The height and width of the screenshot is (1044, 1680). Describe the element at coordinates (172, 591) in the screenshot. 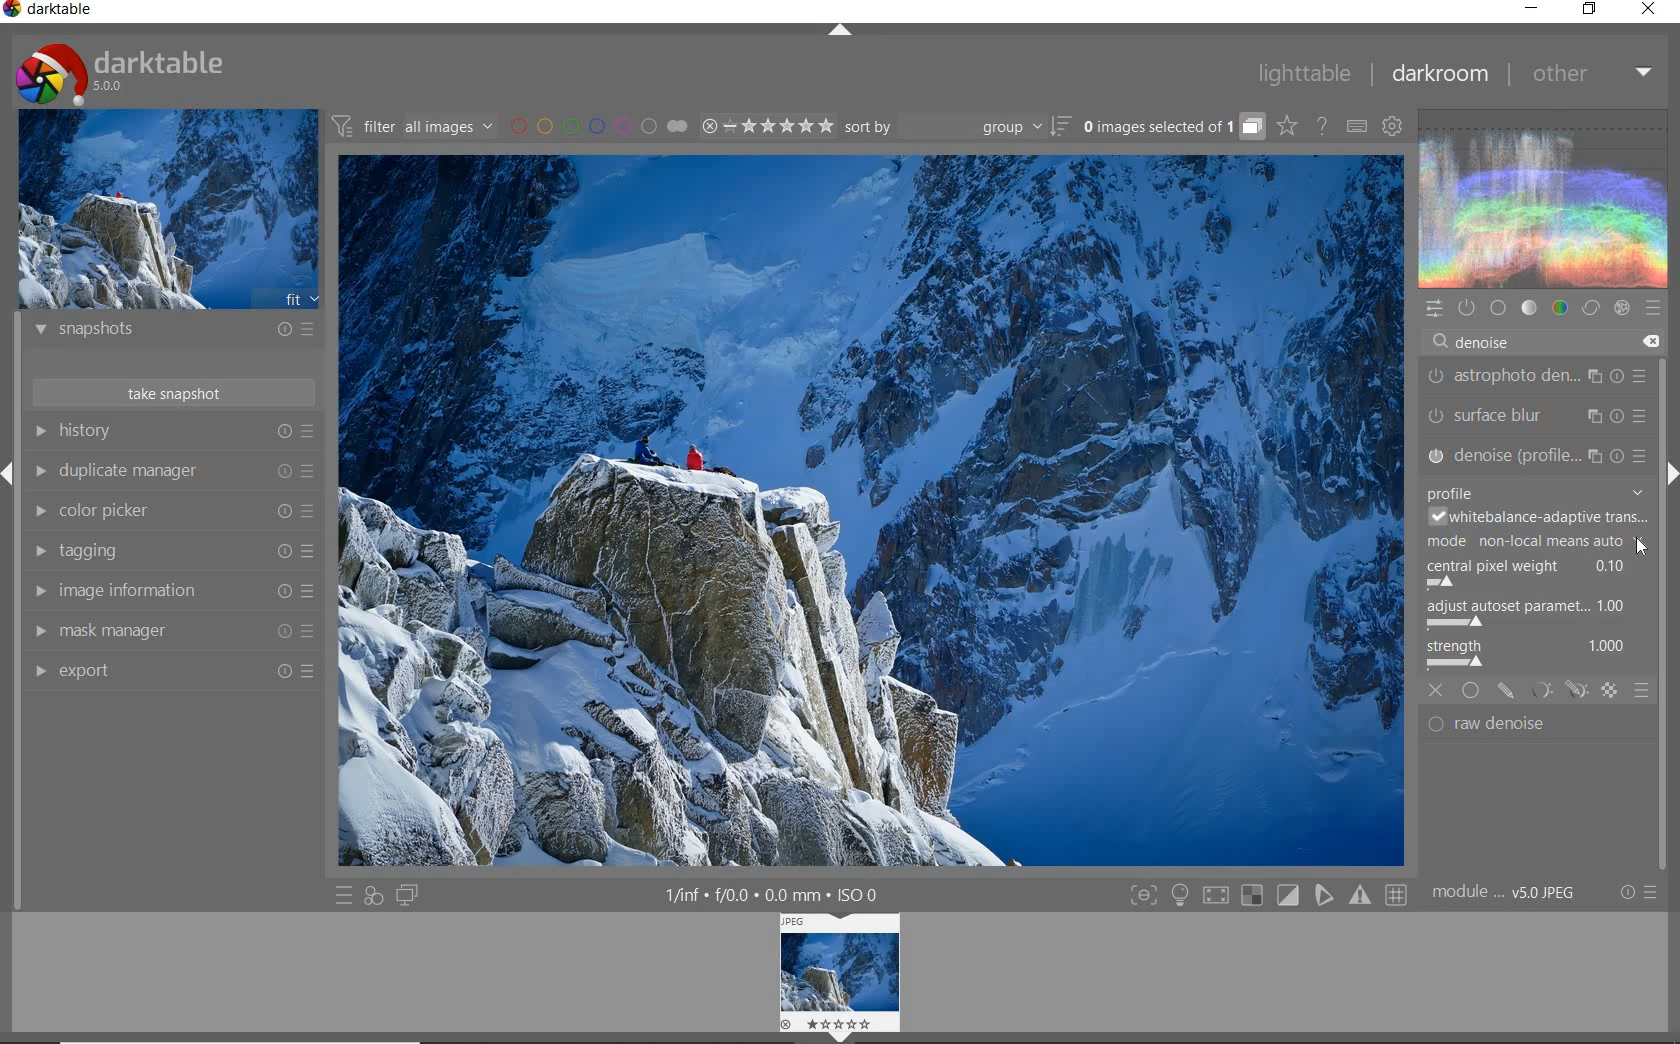

I see `image information` at that location.